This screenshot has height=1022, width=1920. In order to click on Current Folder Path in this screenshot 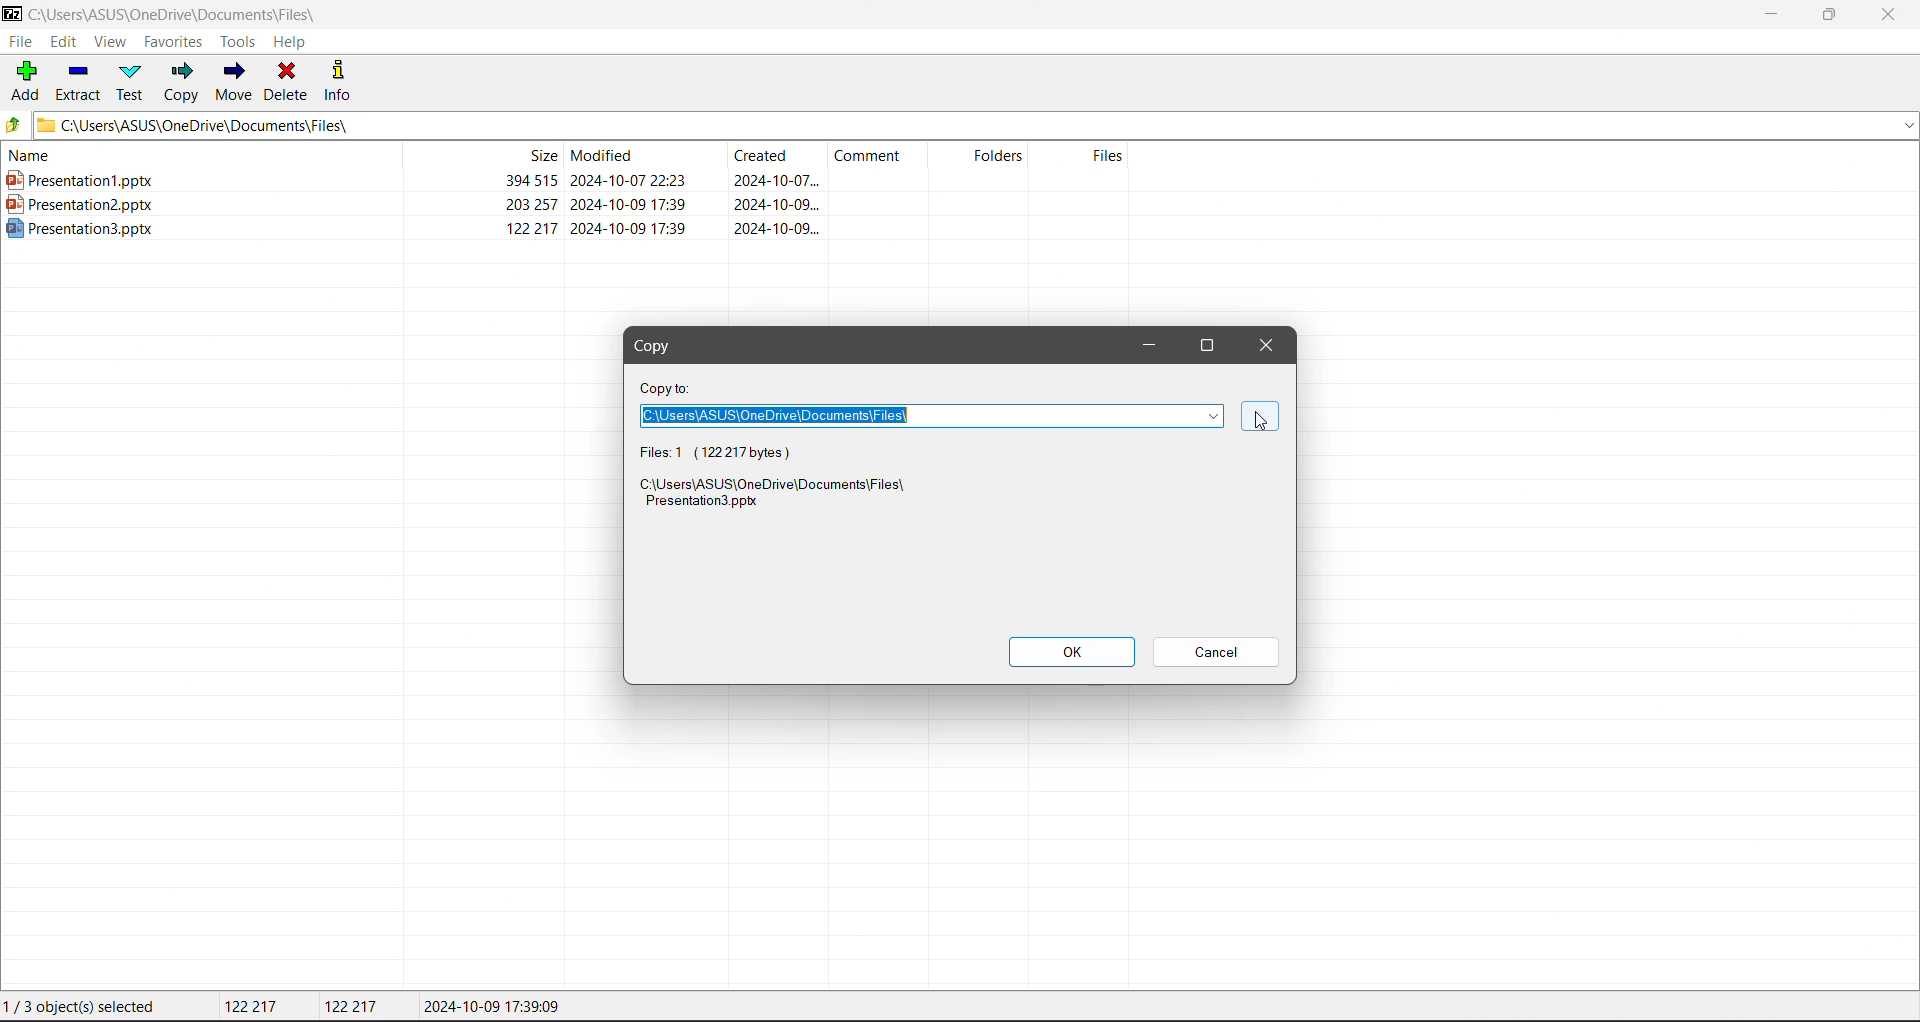, I will do `click(978, 125)`.